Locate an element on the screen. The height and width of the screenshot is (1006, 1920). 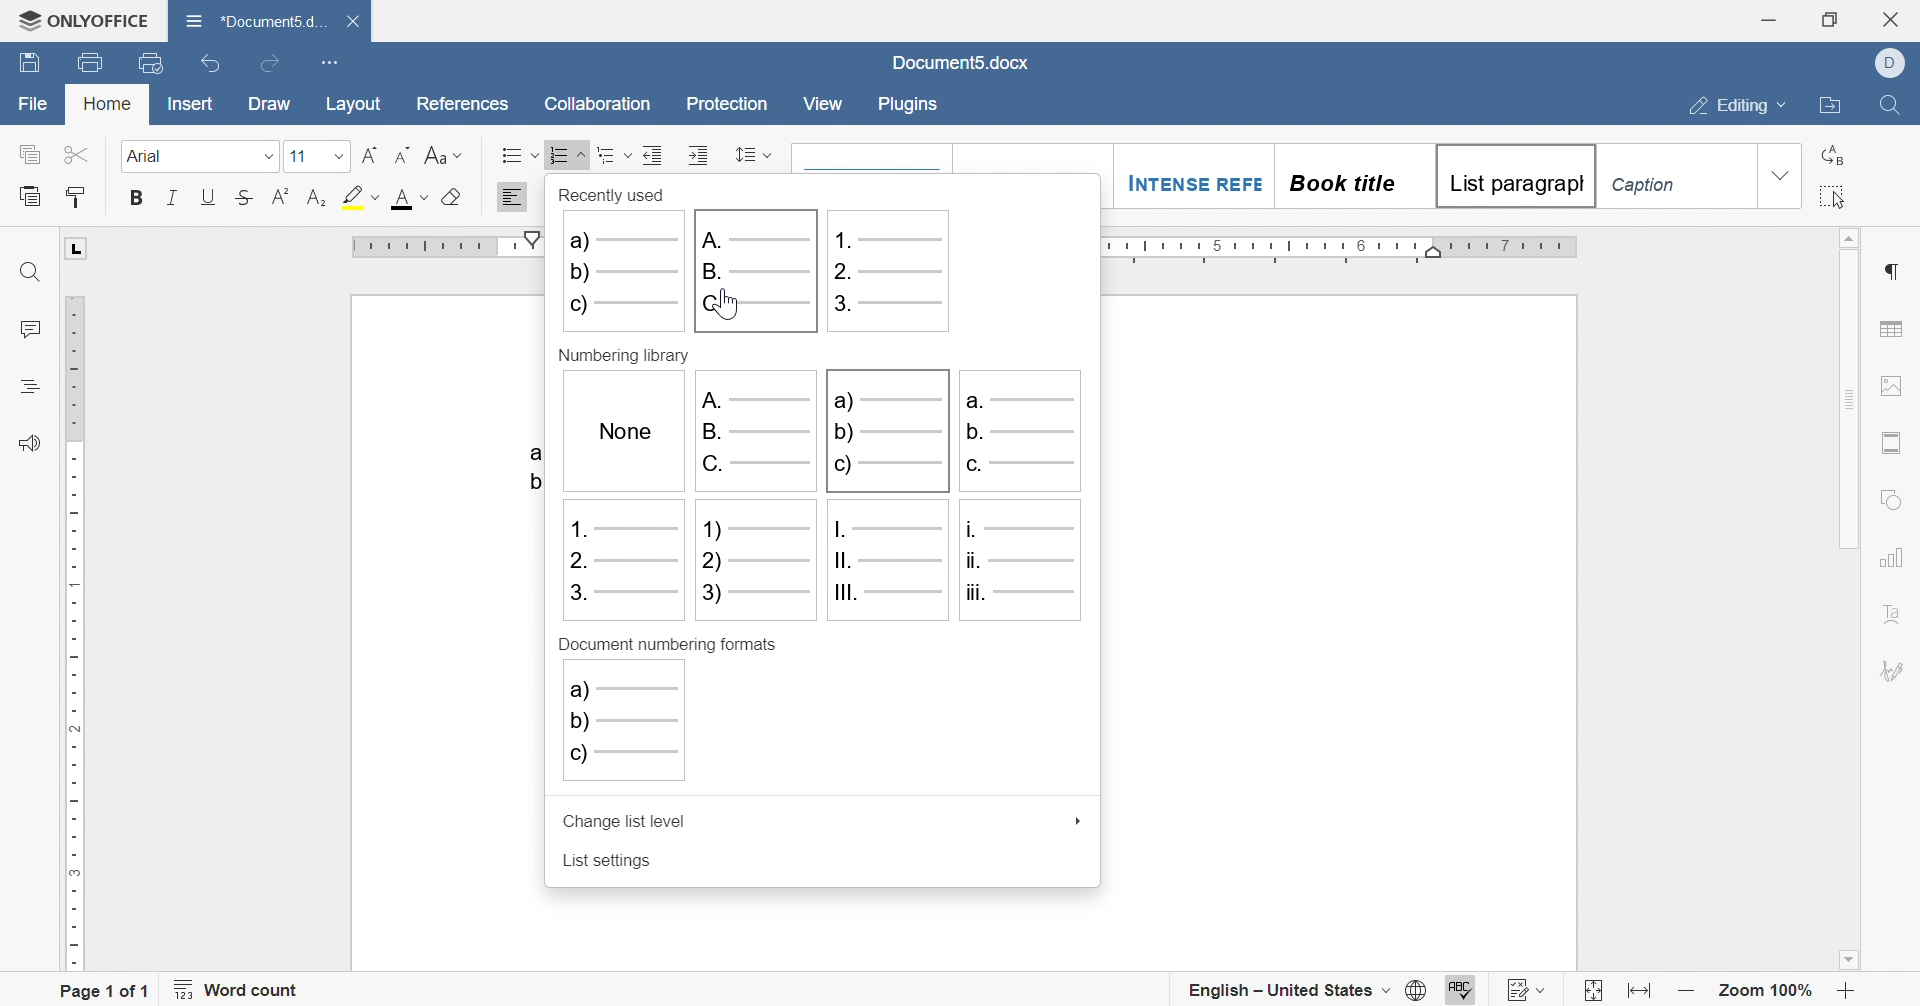
bullets is located at coordinates (519, 154).